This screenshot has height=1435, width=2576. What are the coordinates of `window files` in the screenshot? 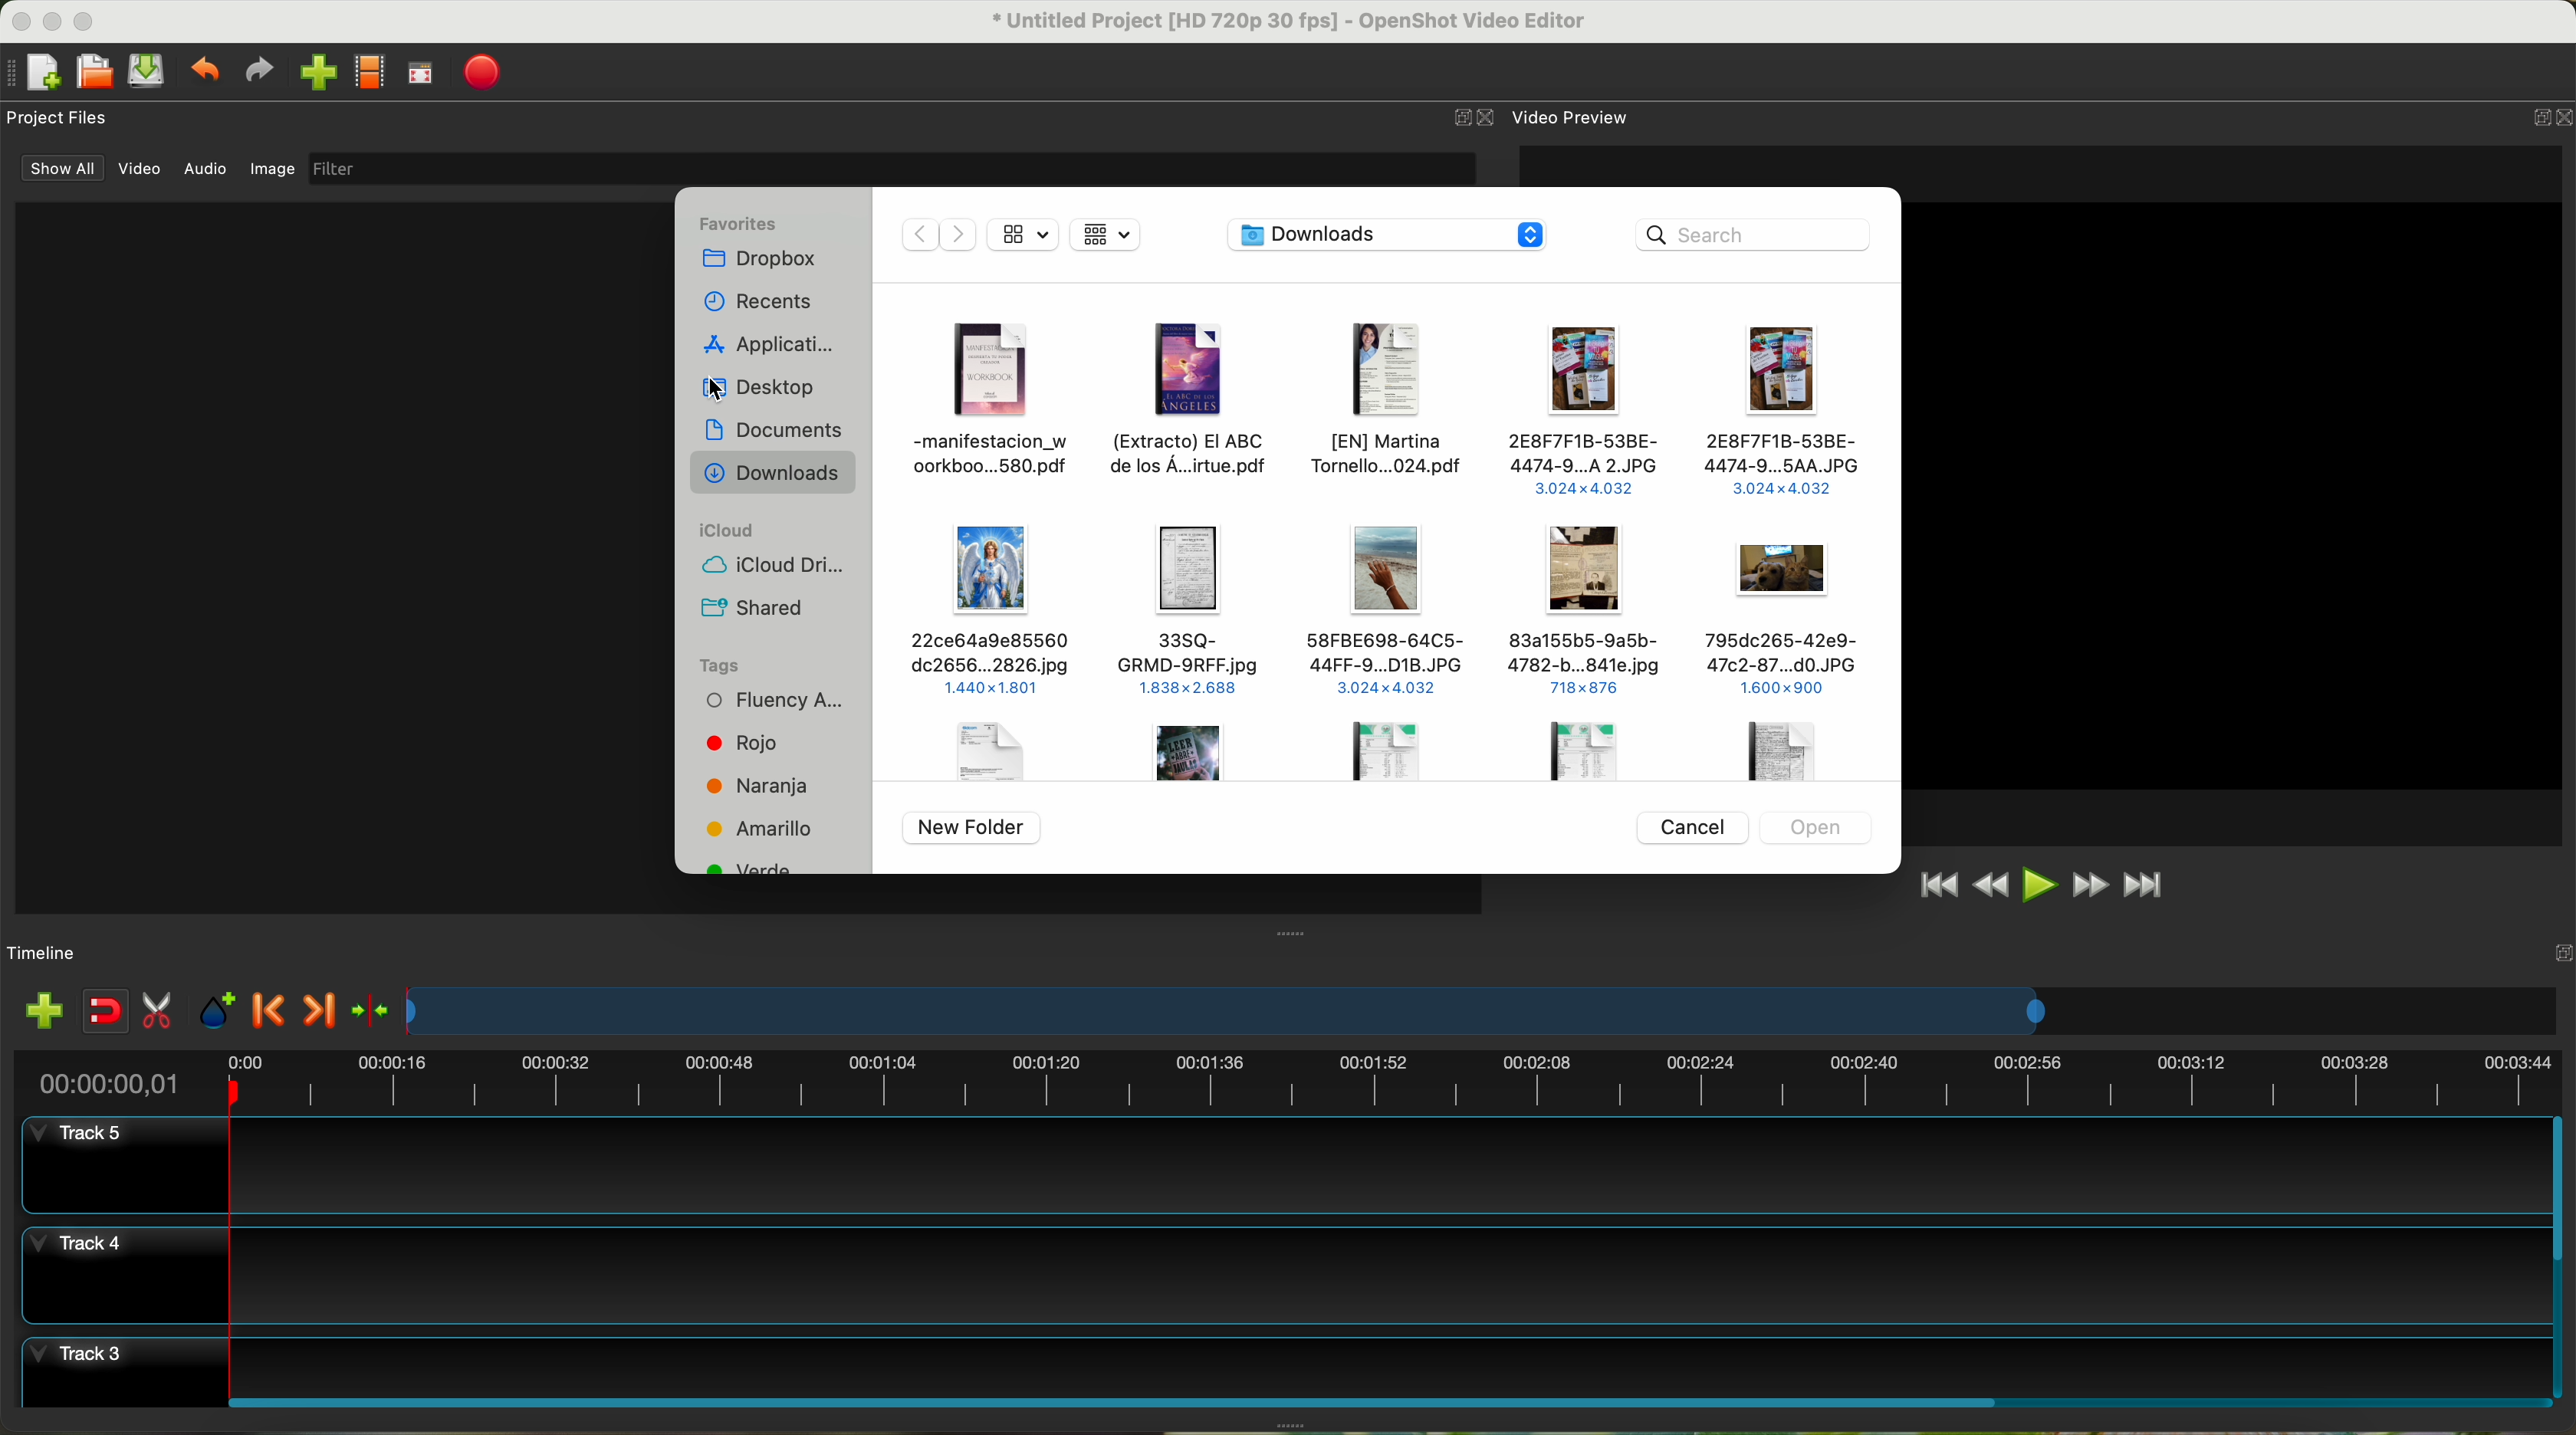 It's located at (336, 557).